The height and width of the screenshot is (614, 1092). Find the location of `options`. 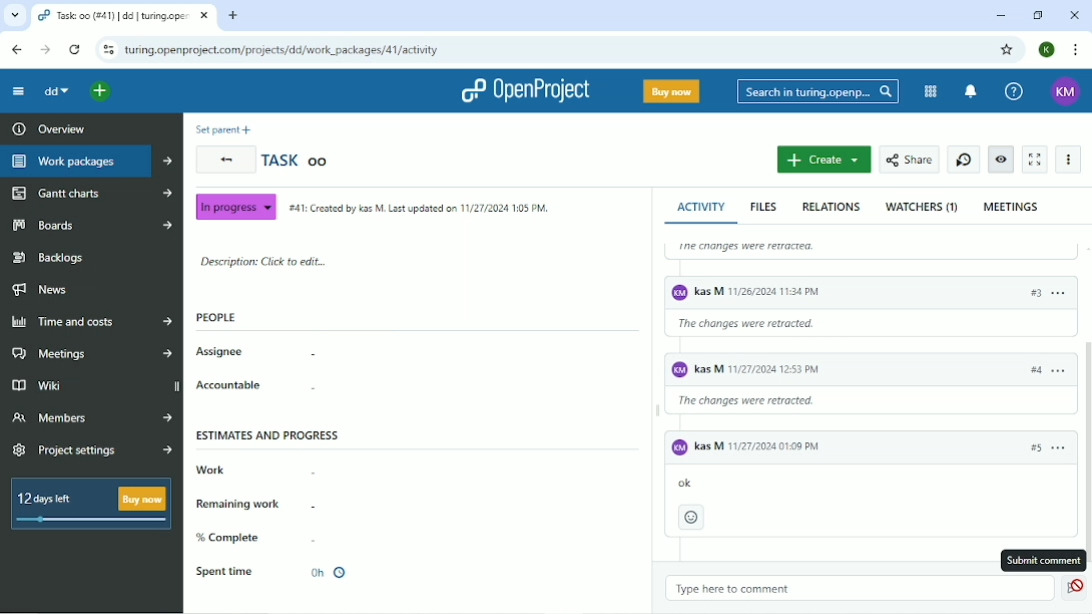

options is located at coordinates (1063, 293).